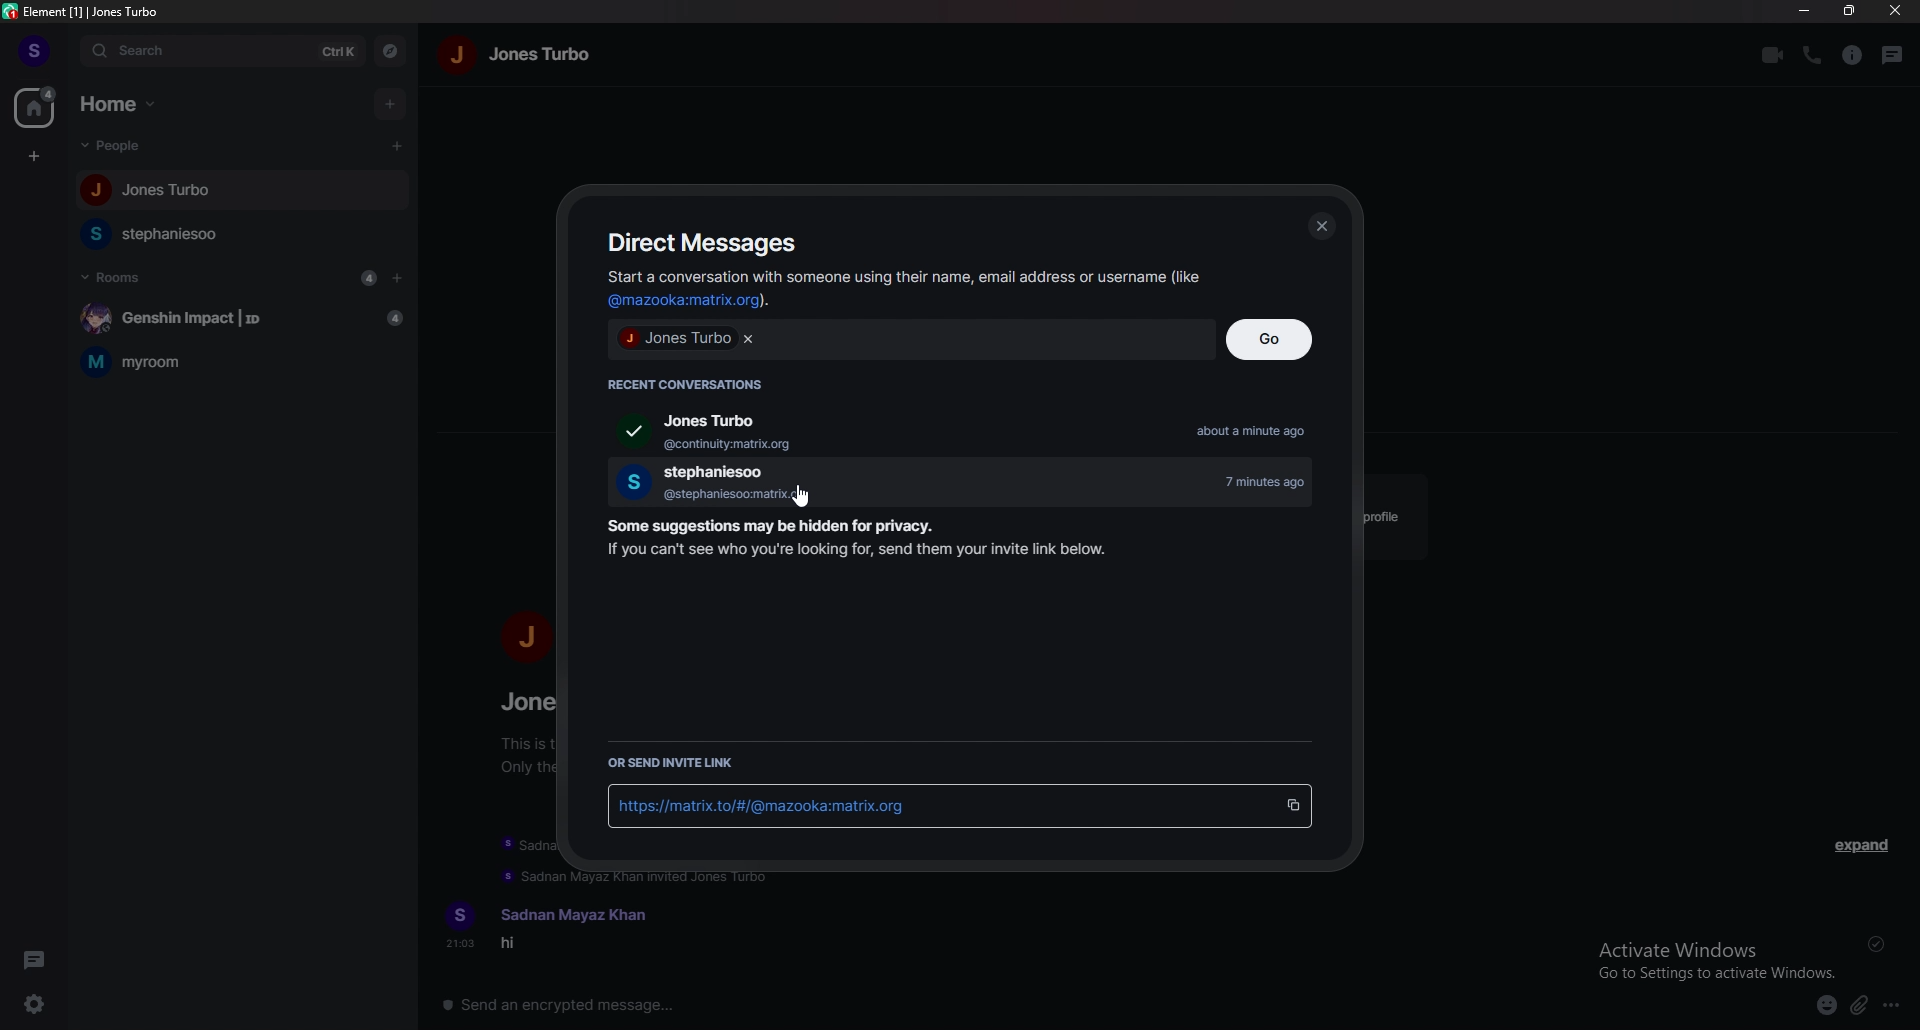 Image resolution: width=1920 pixels, height=1030 pixels. What do you see at coordinates (698, 483) in the screenshot?
I see `stephaniesoo @stephaniesoo:matrix.` at bounding box center [698, 483].